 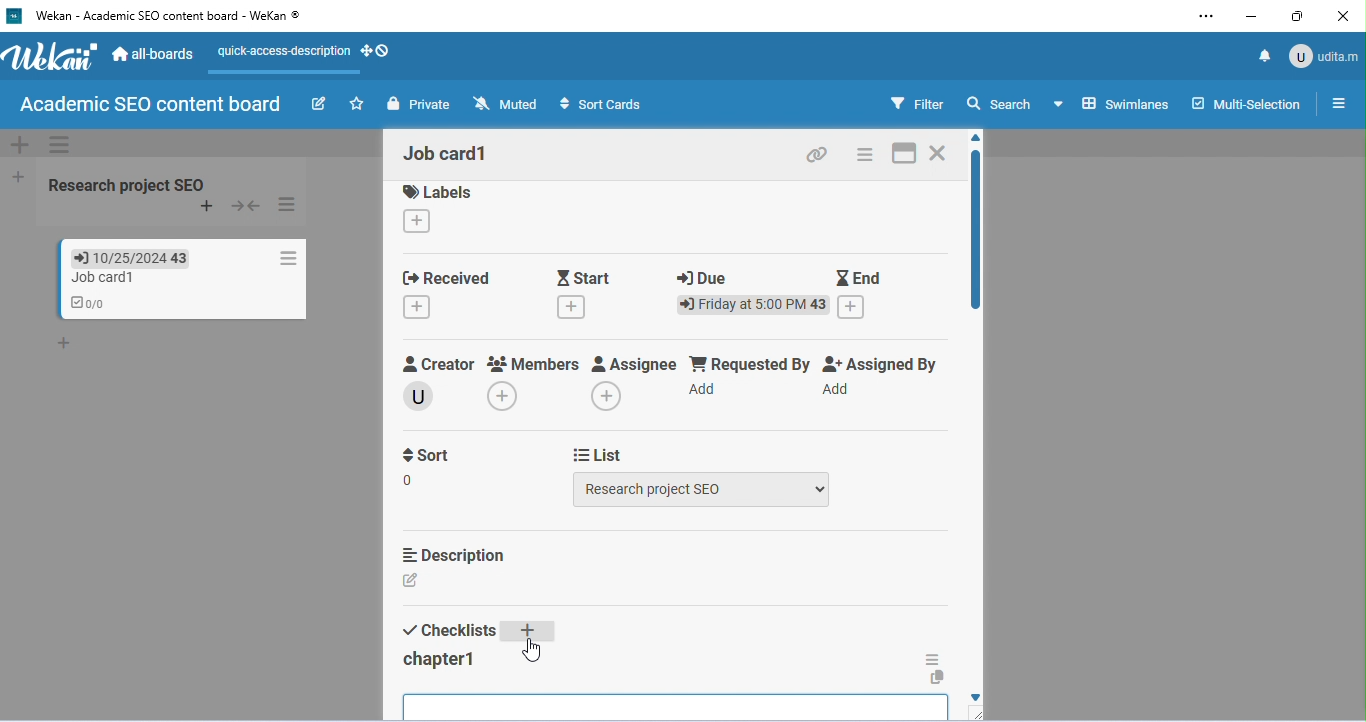 What do you see at coordinates (419, 224) in the screenshot?
I see `change the labels` at bounding box center [419, 224].